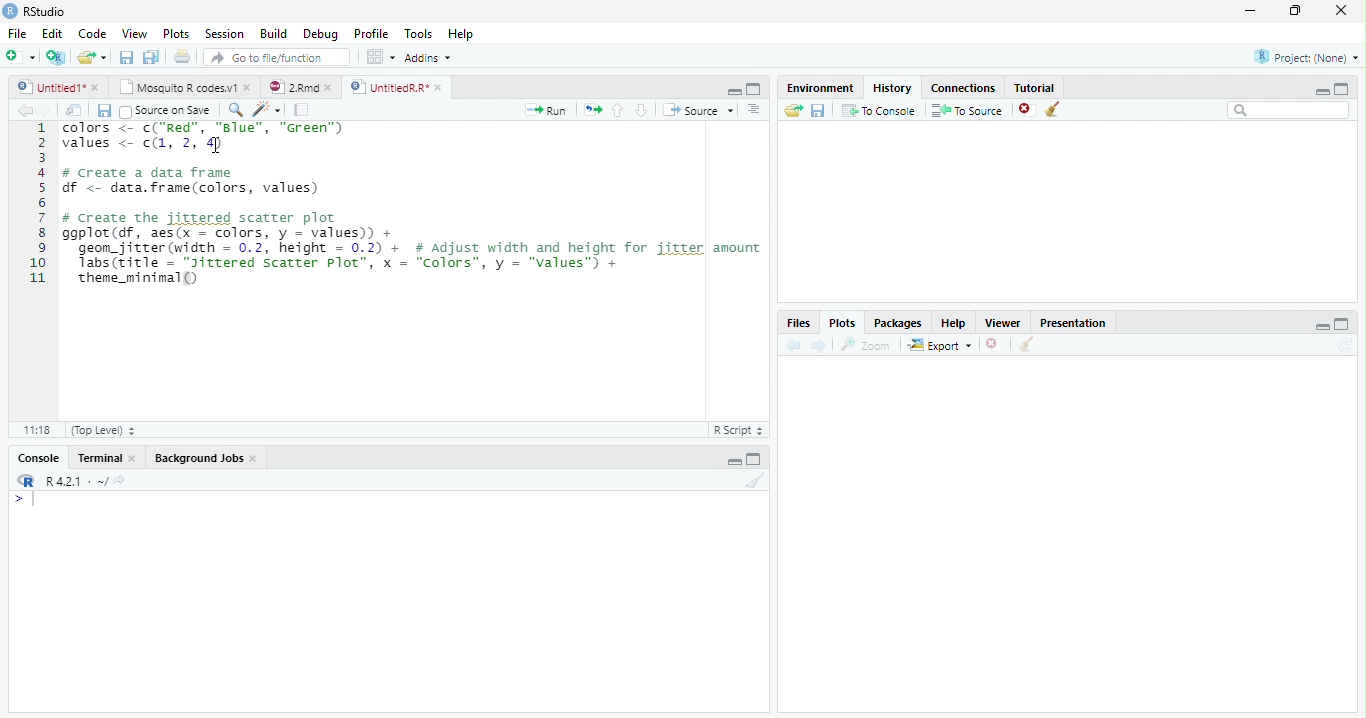 Image resolution: width=1366 pixels, height=718 pixels. What do you see at coordinates (254, 458) in the screenshot?
I see `close` at bounding box center [254, 458].